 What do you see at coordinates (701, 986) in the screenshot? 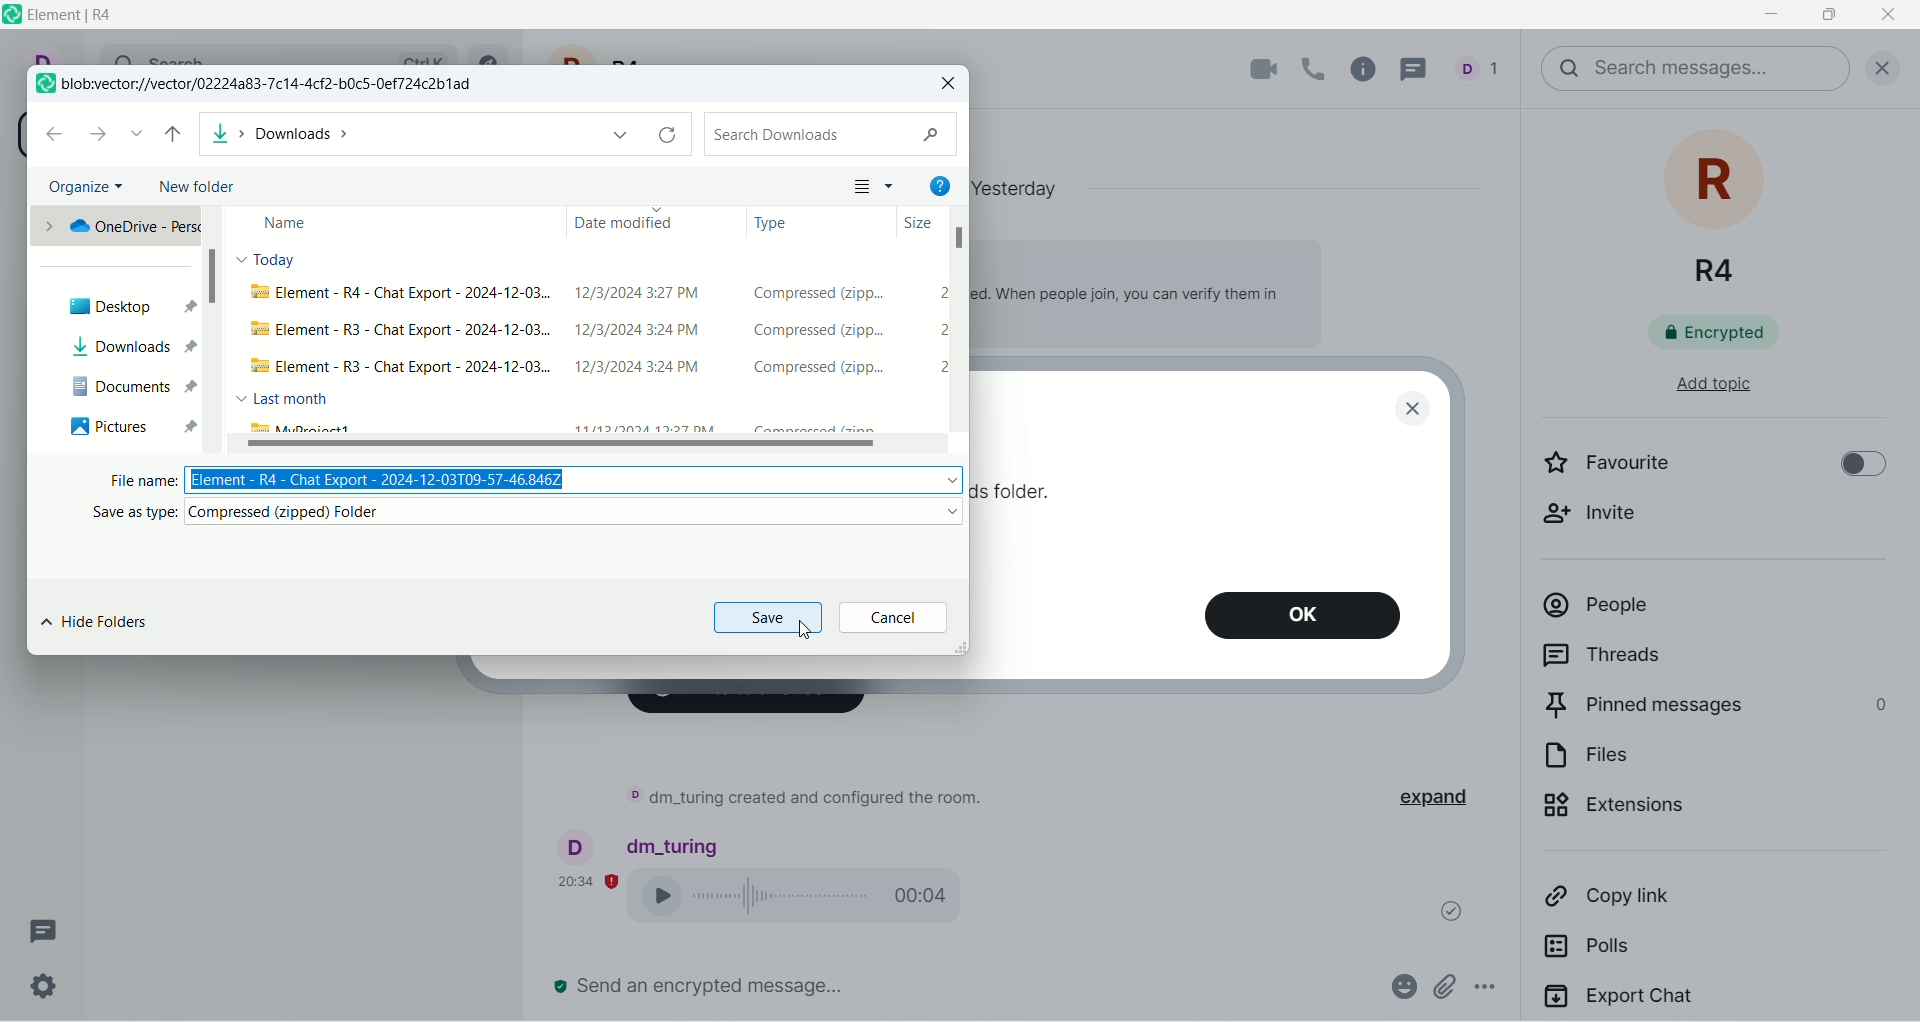
I see `send message` at bounding box center [701, 986].